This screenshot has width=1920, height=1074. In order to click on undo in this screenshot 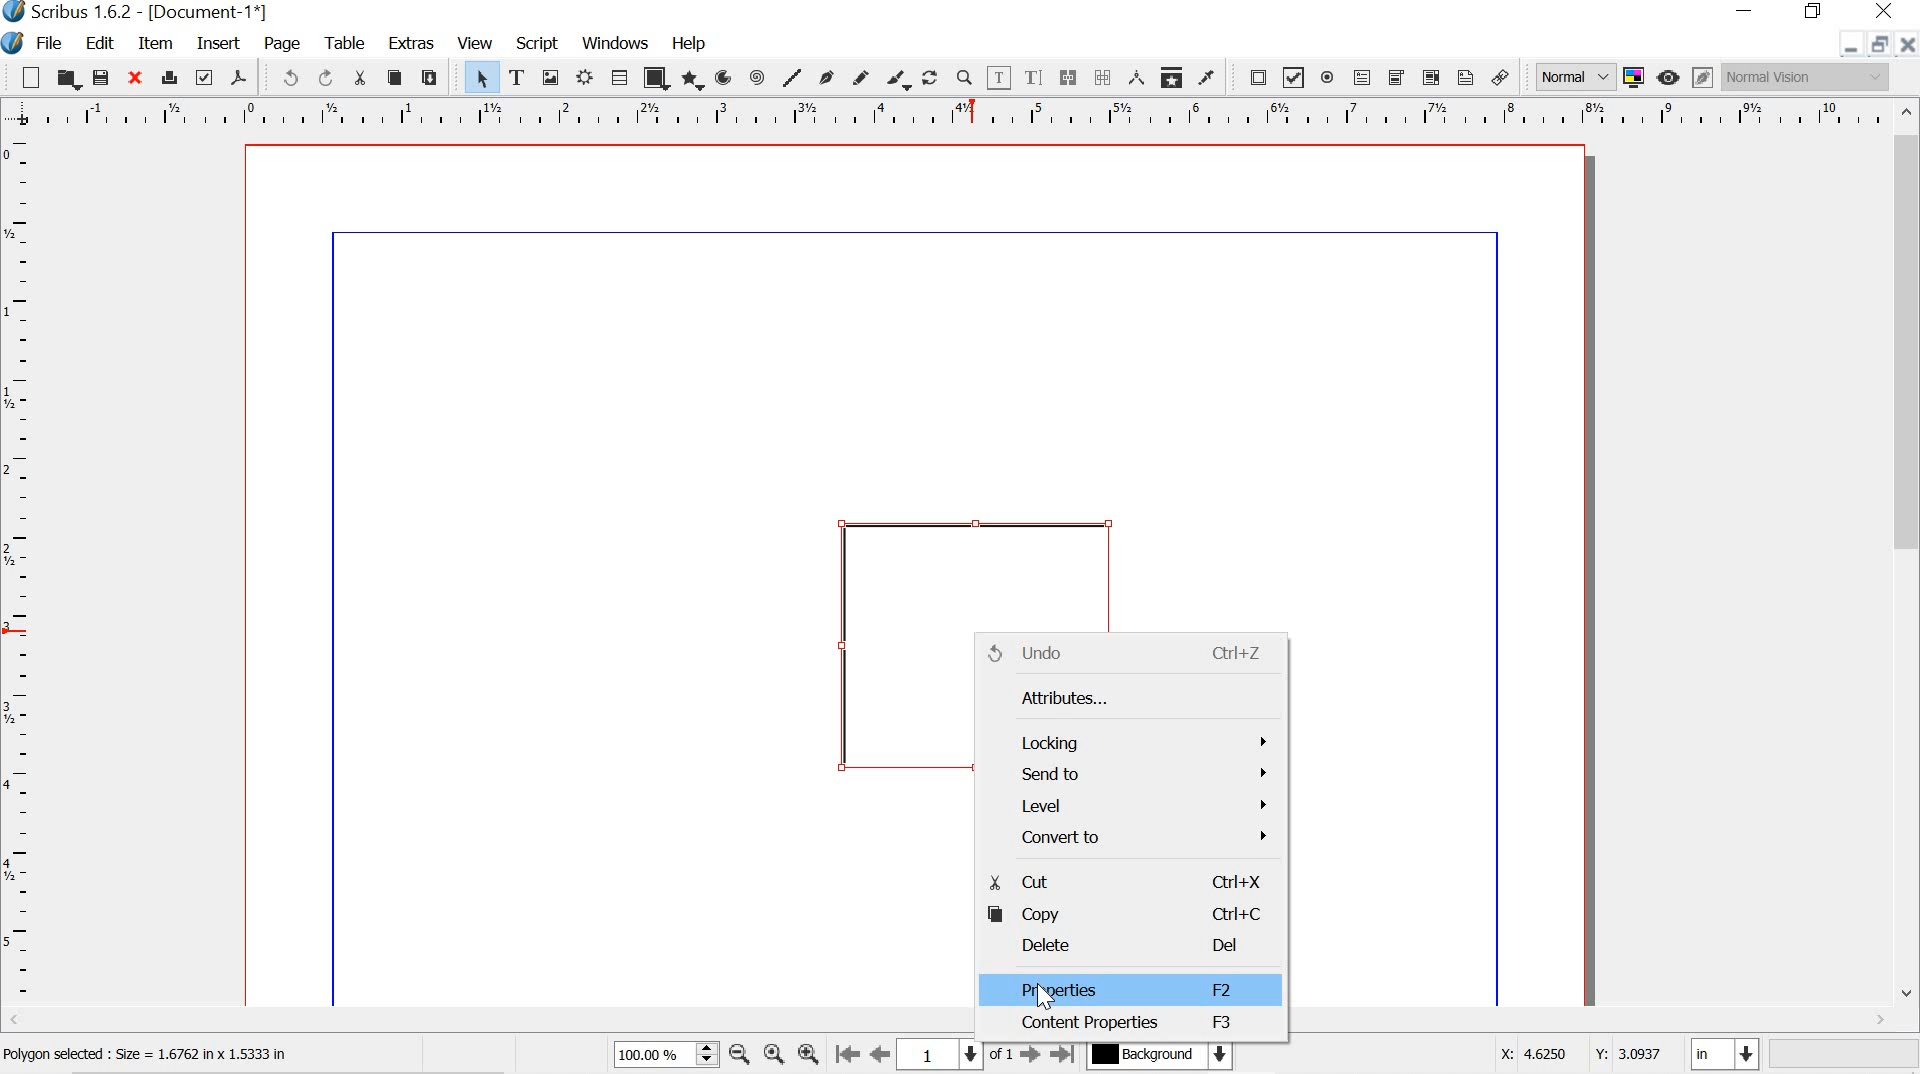, I will do `click(282, 77)`.